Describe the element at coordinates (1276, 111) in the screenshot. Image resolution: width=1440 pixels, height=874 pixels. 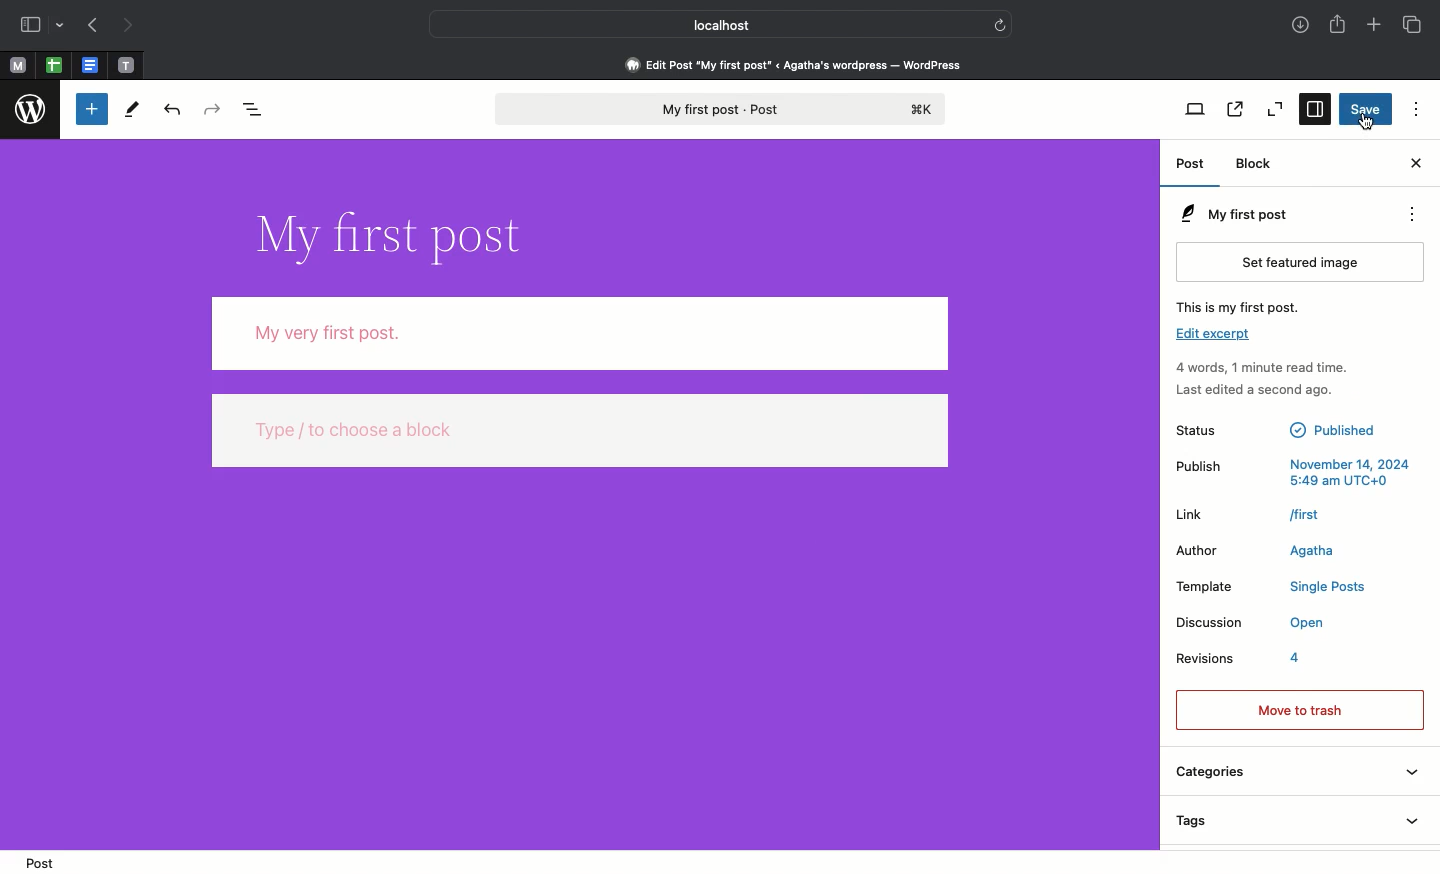
I see `Zoom out` at that location.